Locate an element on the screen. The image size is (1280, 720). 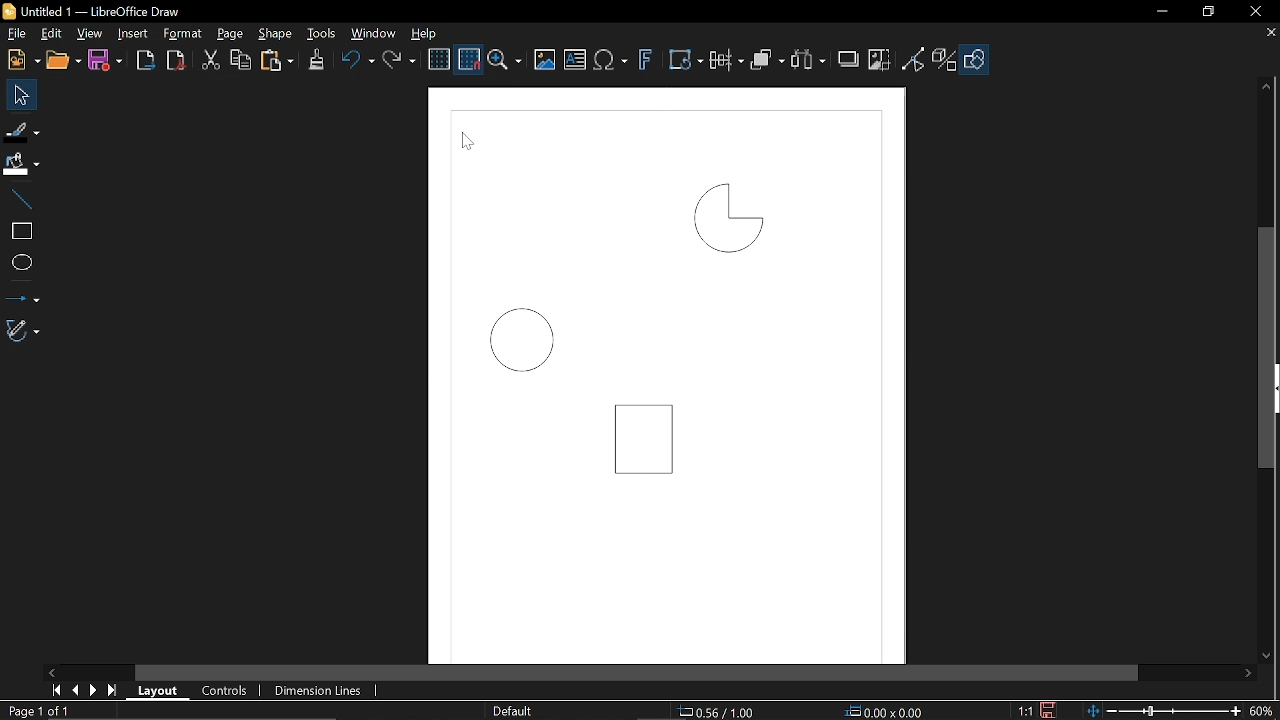
Zoom is located at coordinates (506, 60).